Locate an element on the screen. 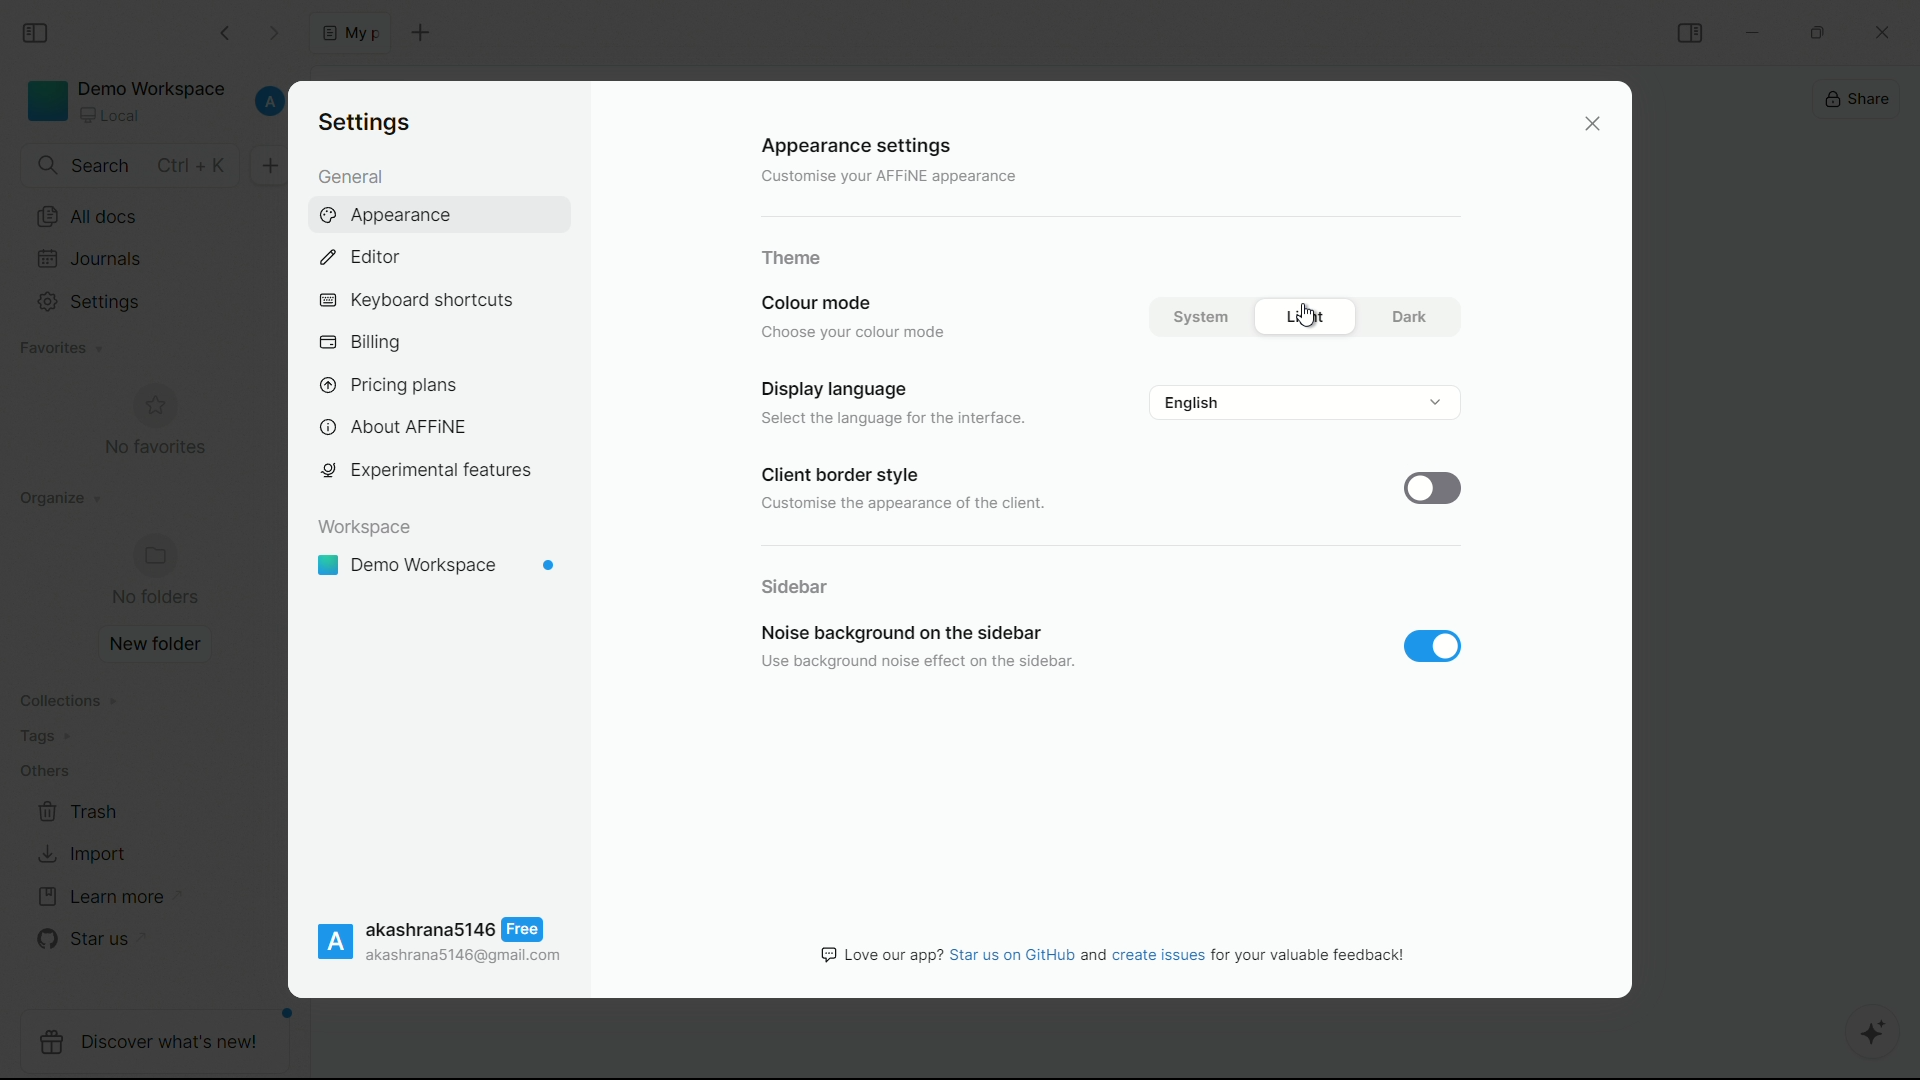 The height and width of the screenshot is (1080, 1920). demo workspace is located at coordinates (437, 566).